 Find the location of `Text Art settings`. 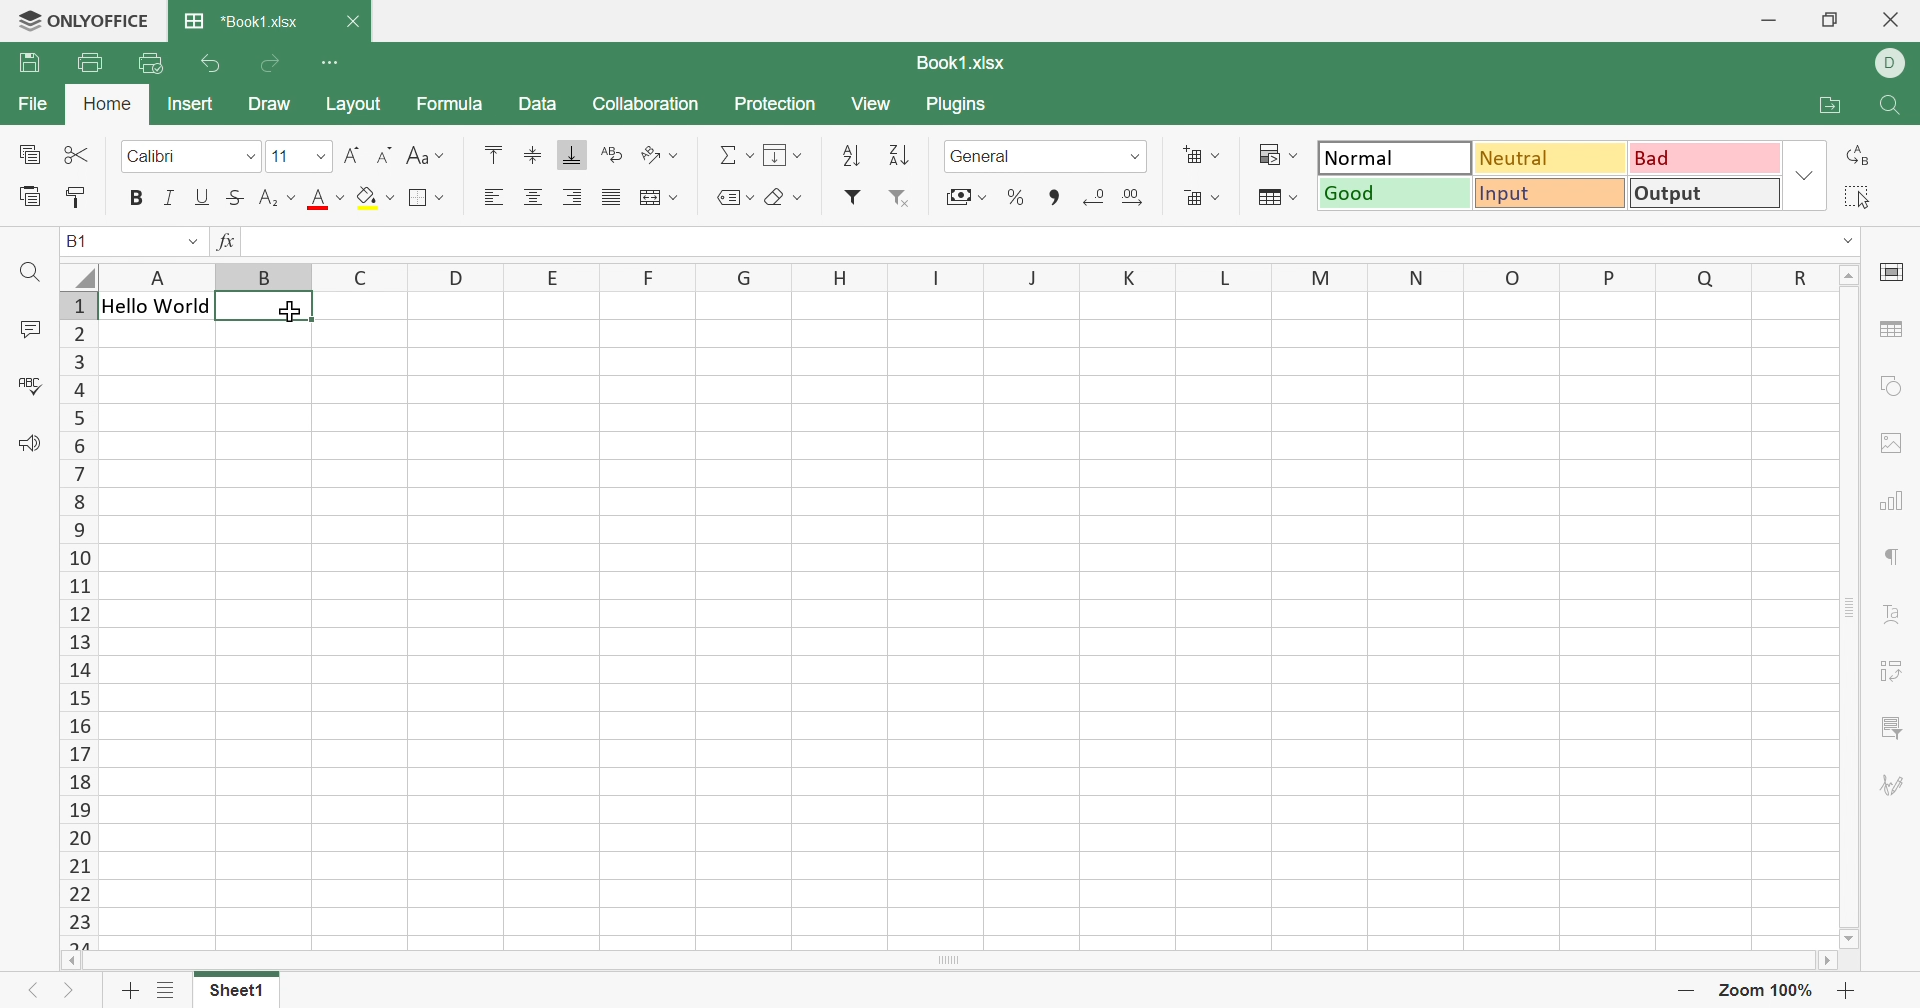

Text Art settings is located at coordinates (1888, 620).